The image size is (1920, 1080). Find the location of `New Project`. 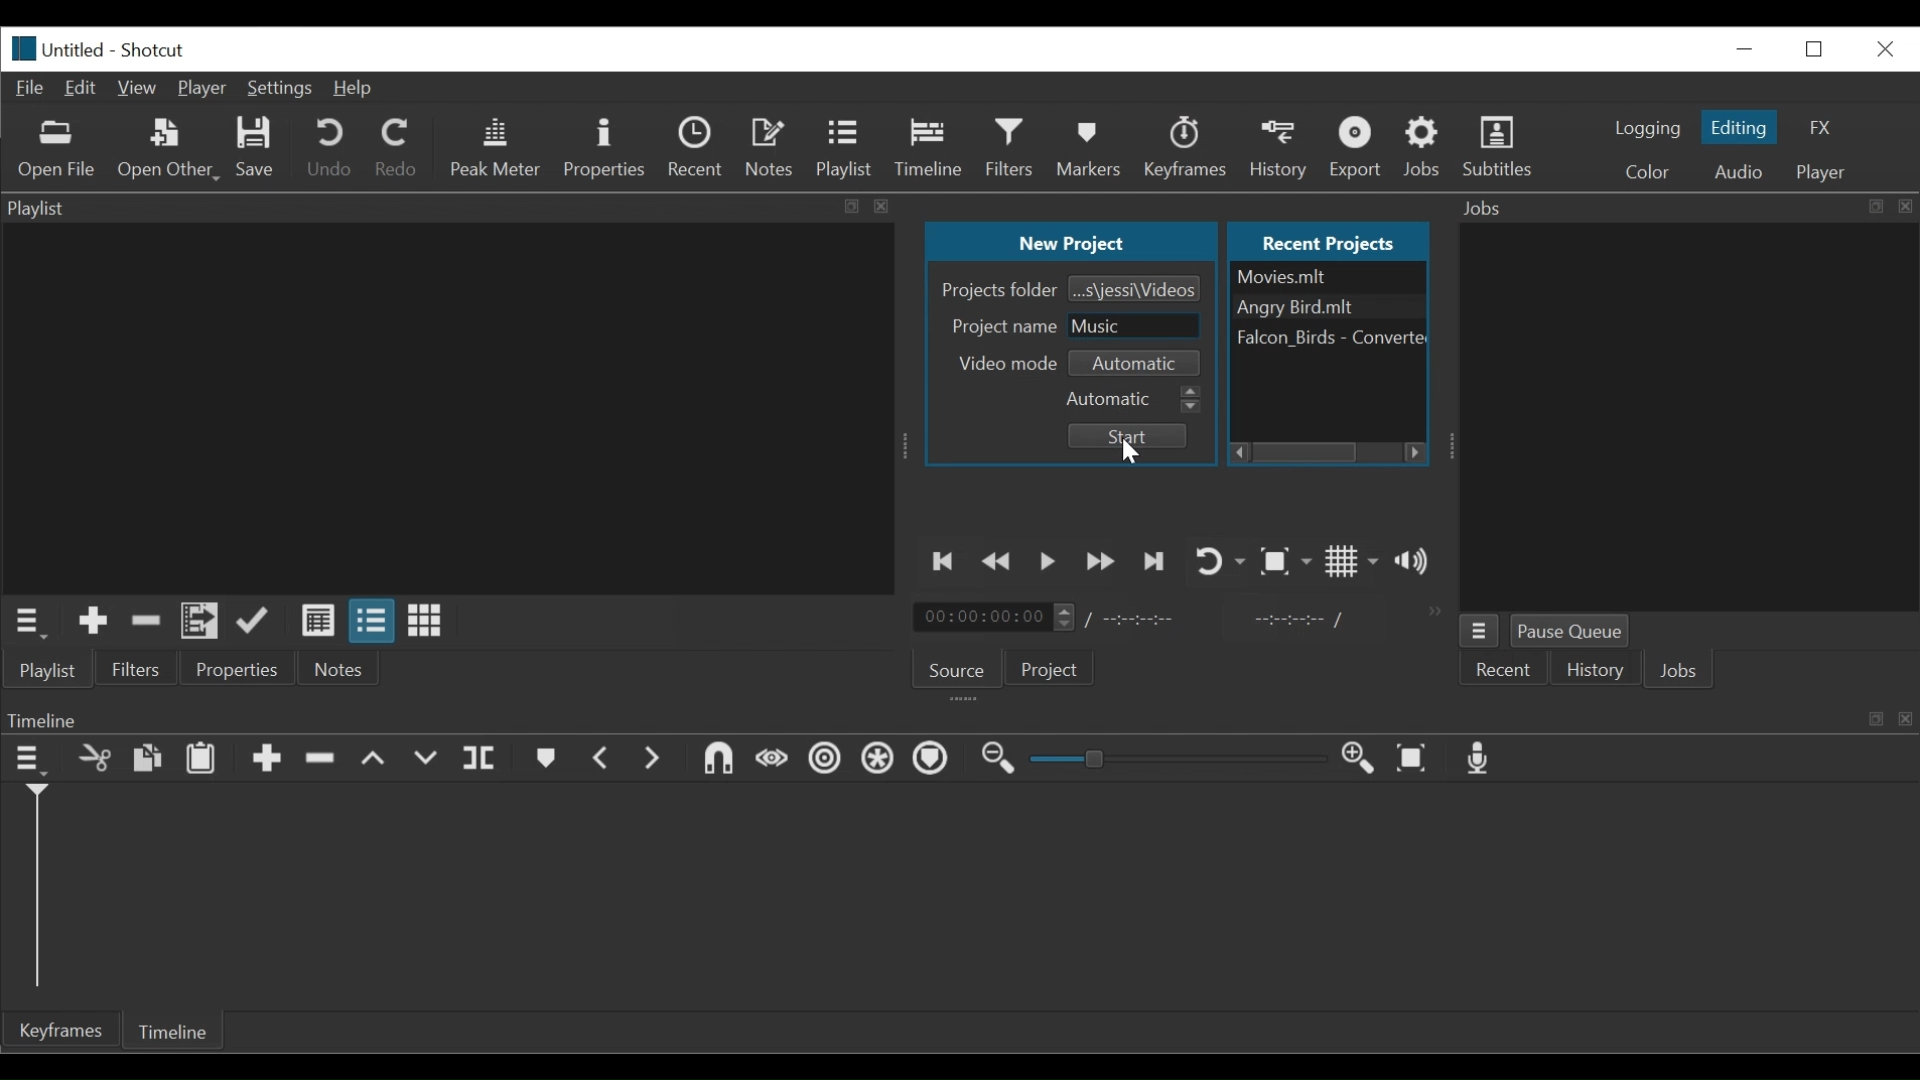

New Project is located at coordinates (1075, 240).